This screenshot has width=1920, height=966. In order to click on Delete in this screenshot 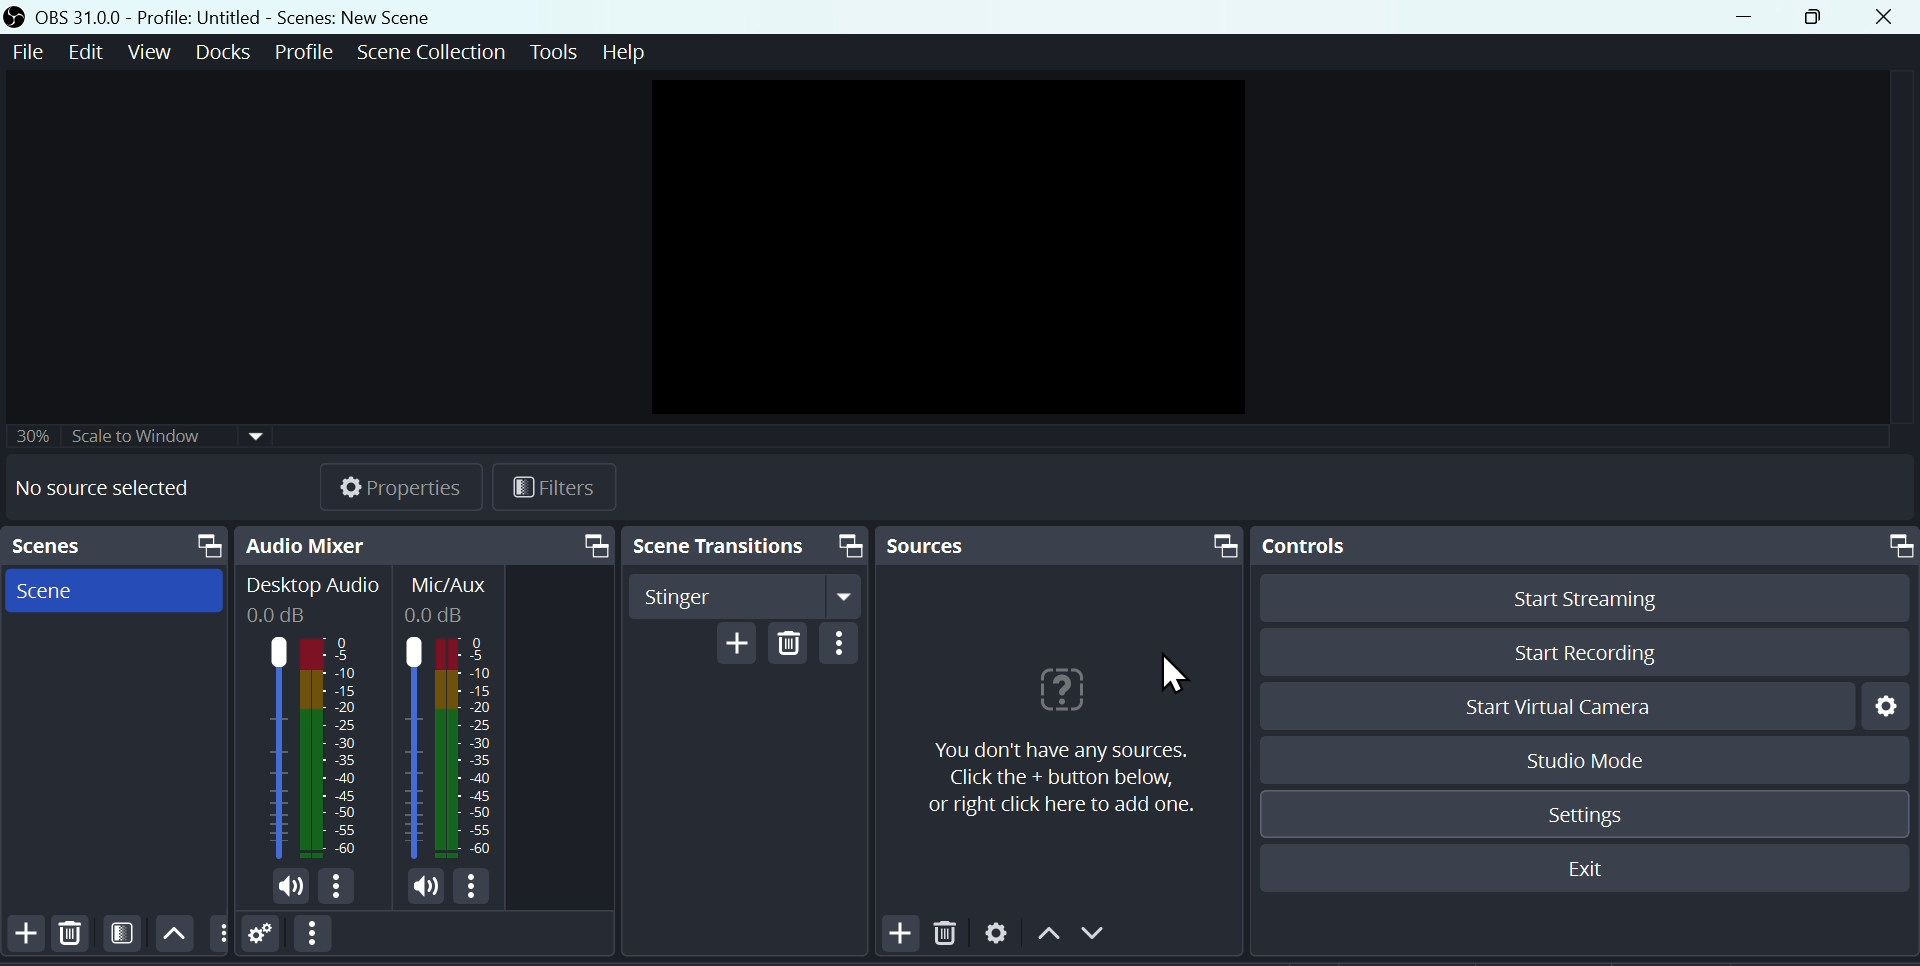, I will do `click(952, 936)`.